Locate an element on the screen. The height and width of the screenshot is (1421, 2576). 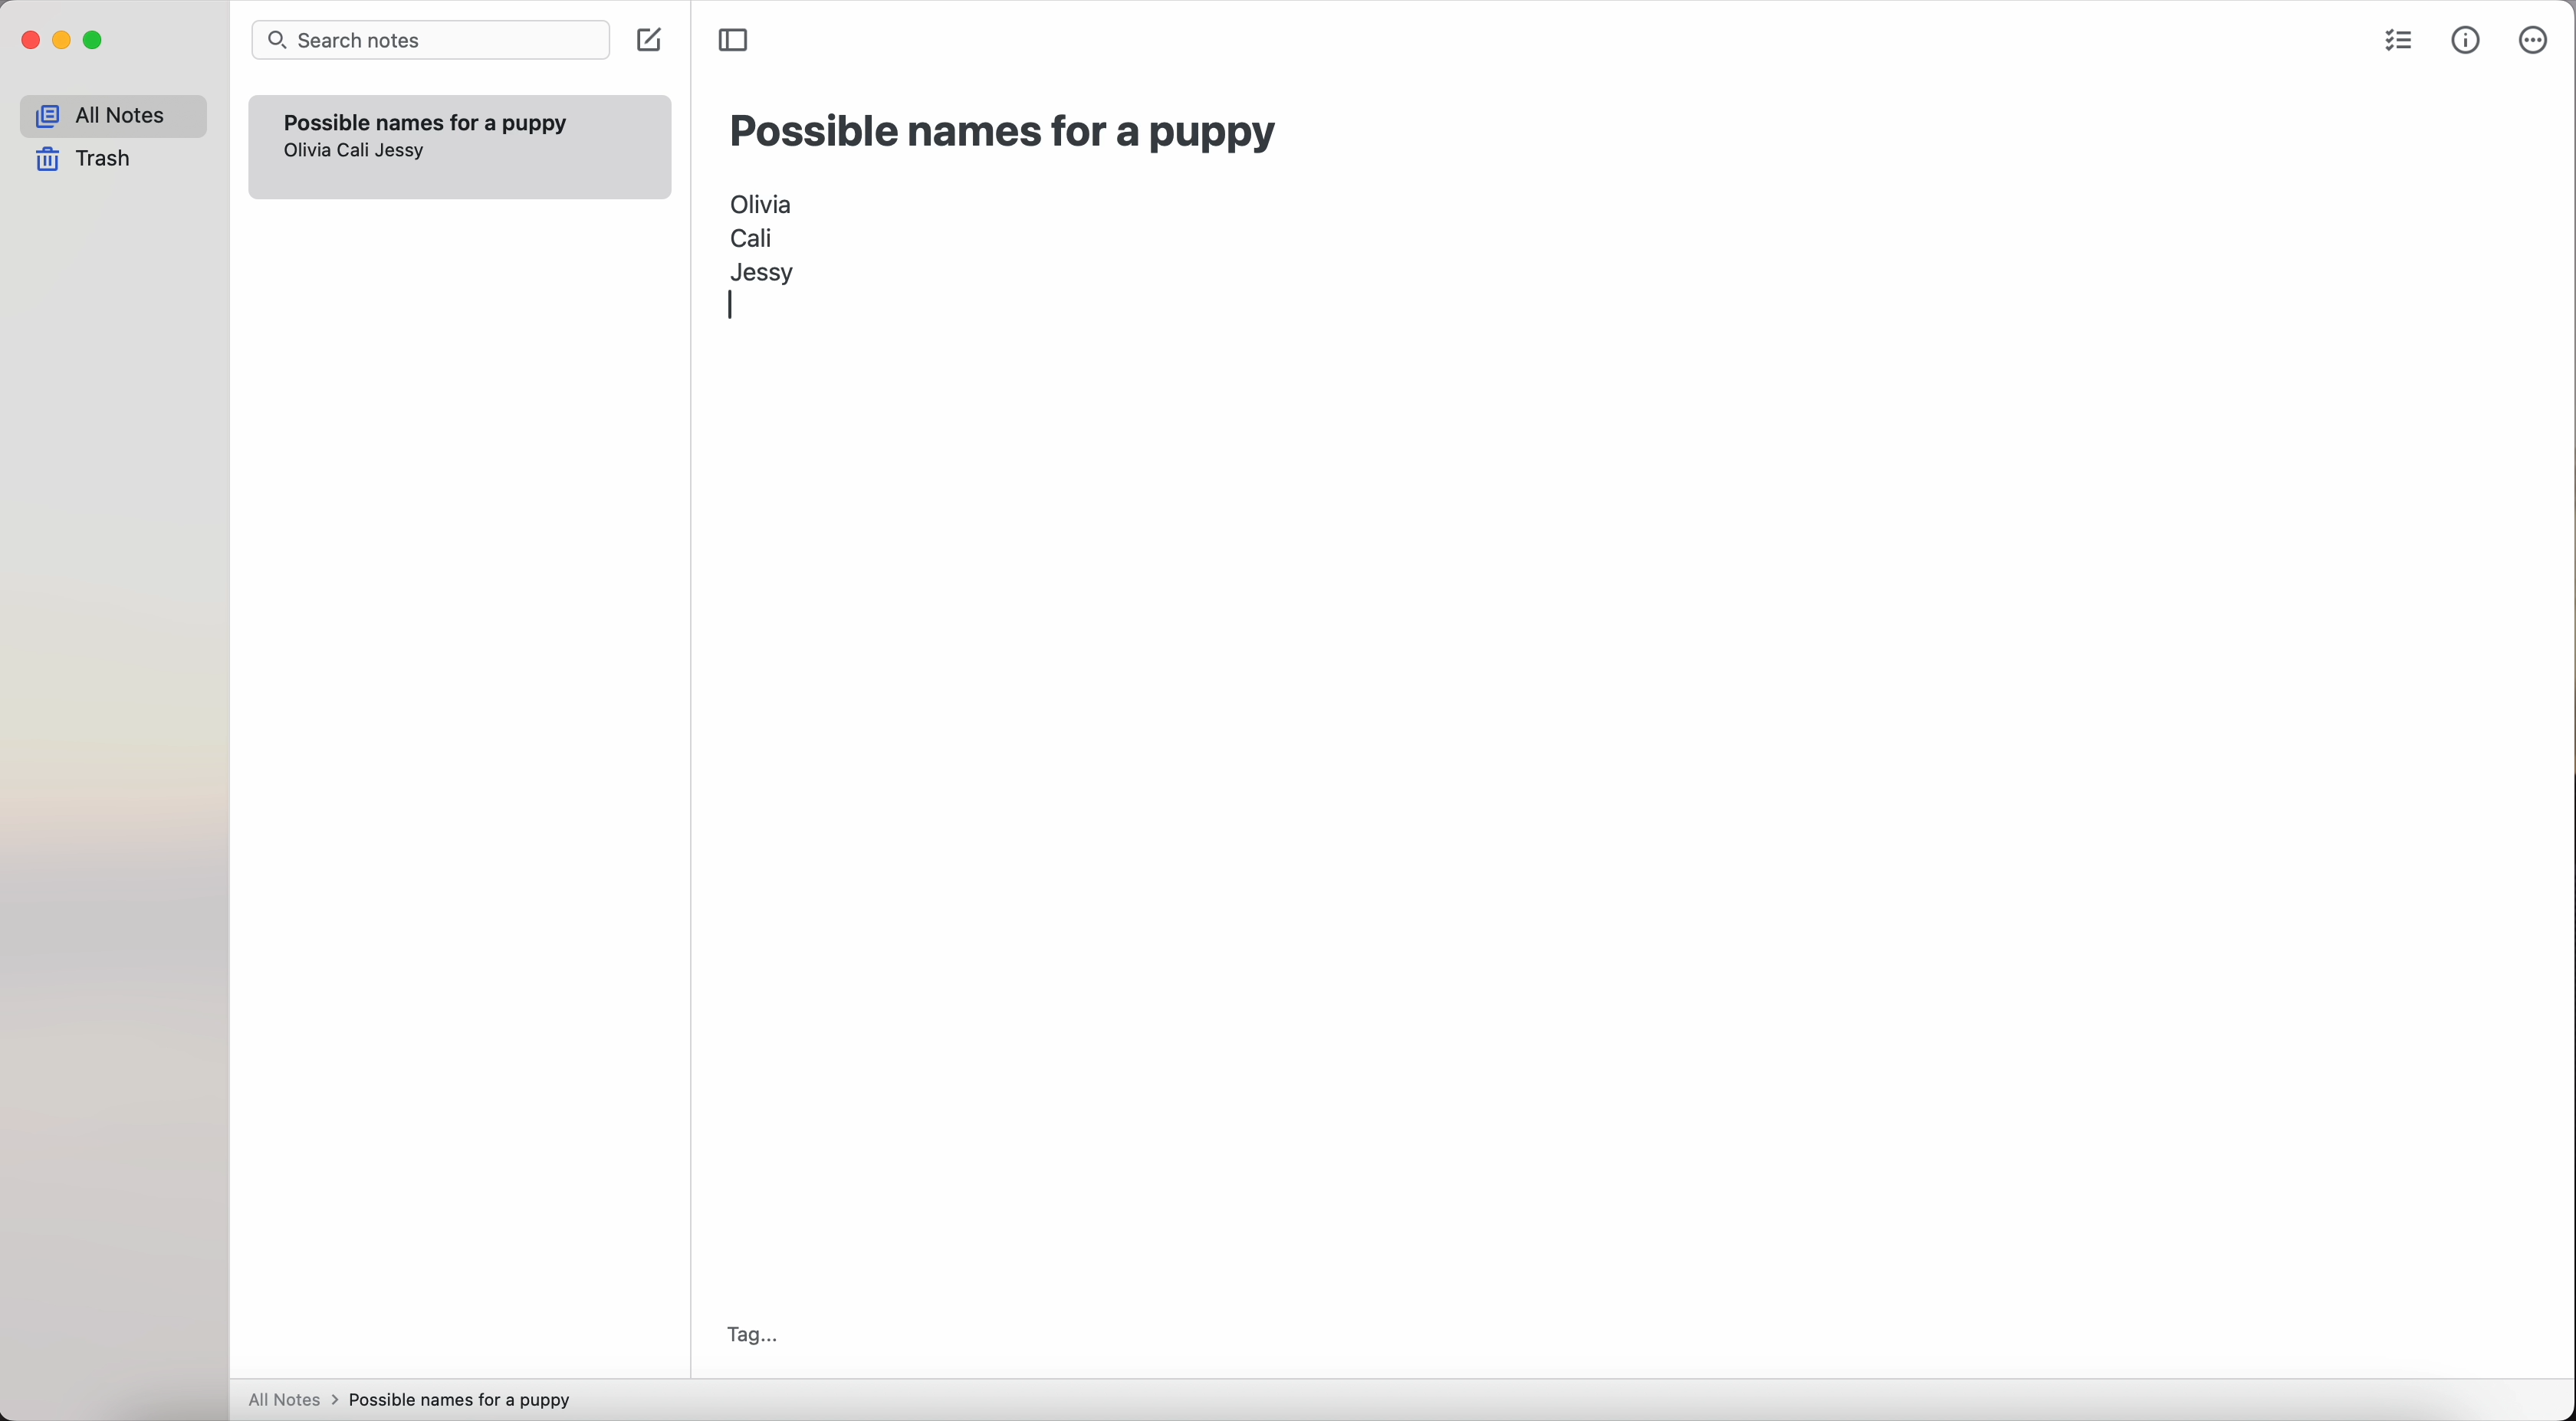
possible names for a puppy note is located at coordinates (425, 119).